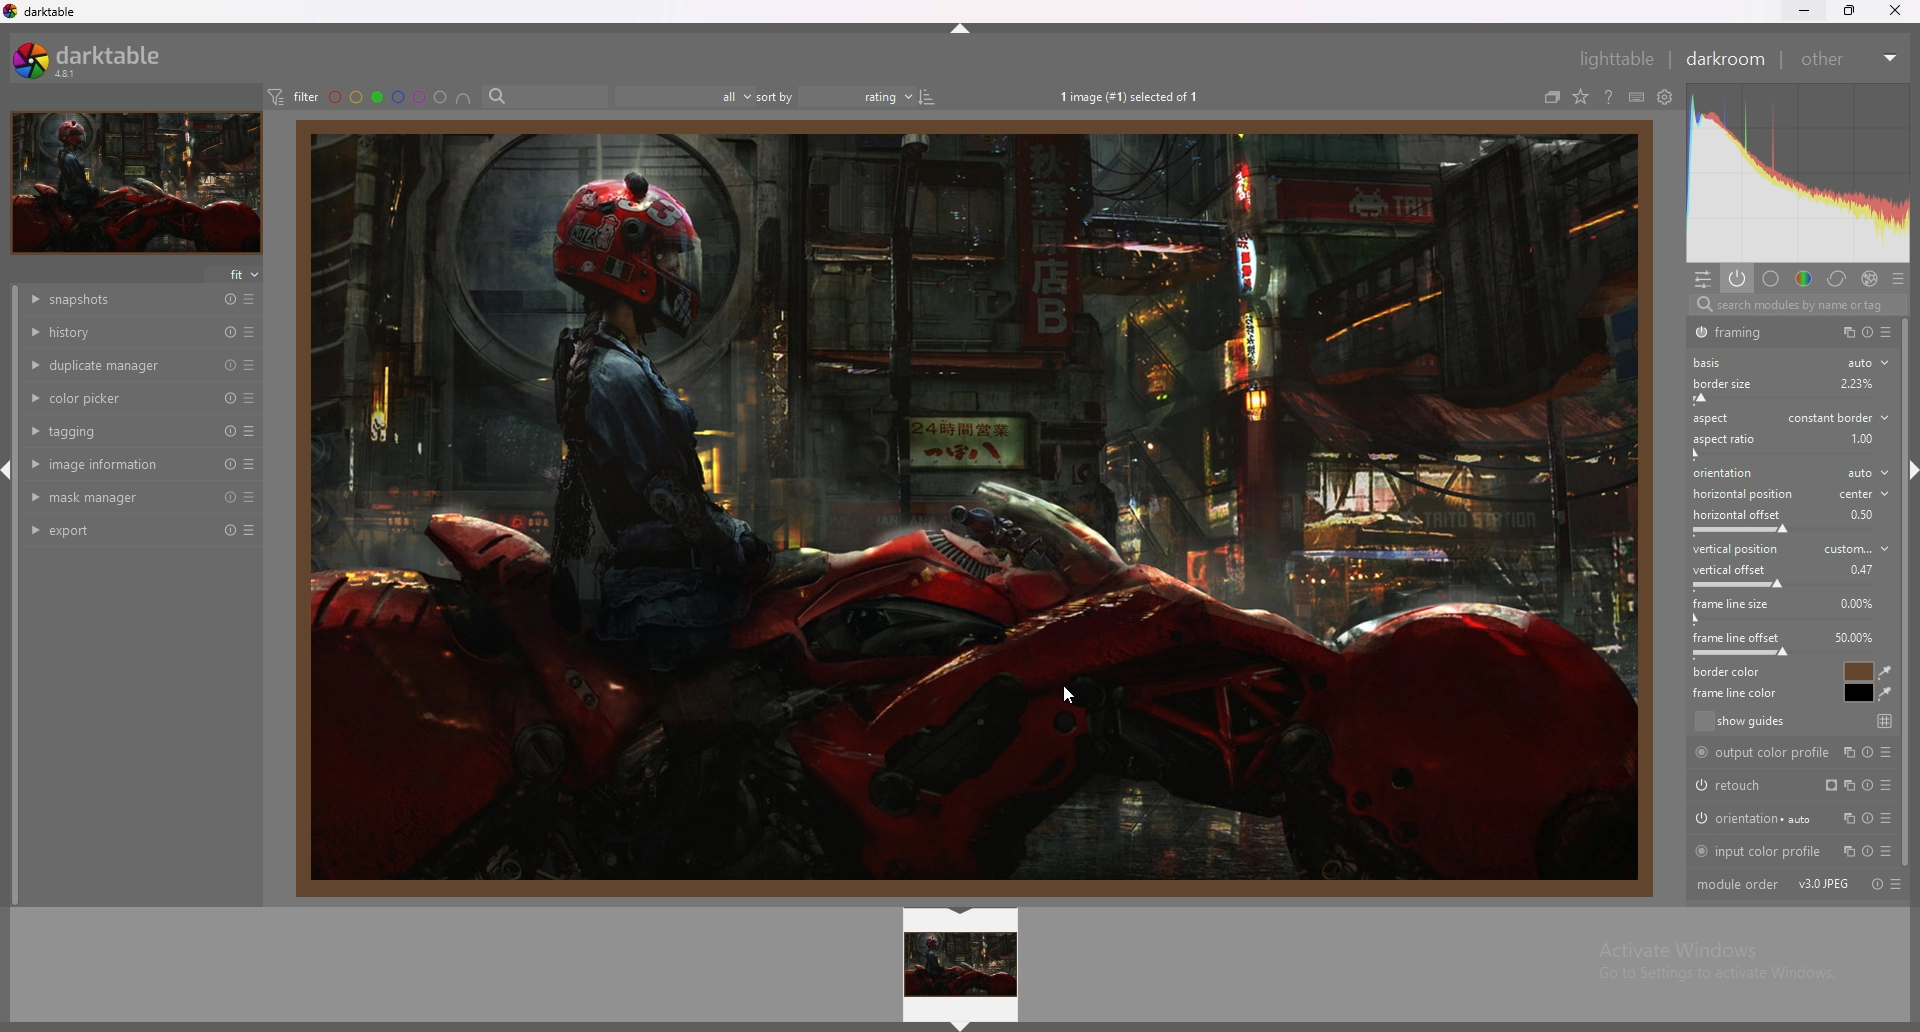  Describe the element at coordinates (135, 184) in the screenshot. I see `target image minimized` at that location.